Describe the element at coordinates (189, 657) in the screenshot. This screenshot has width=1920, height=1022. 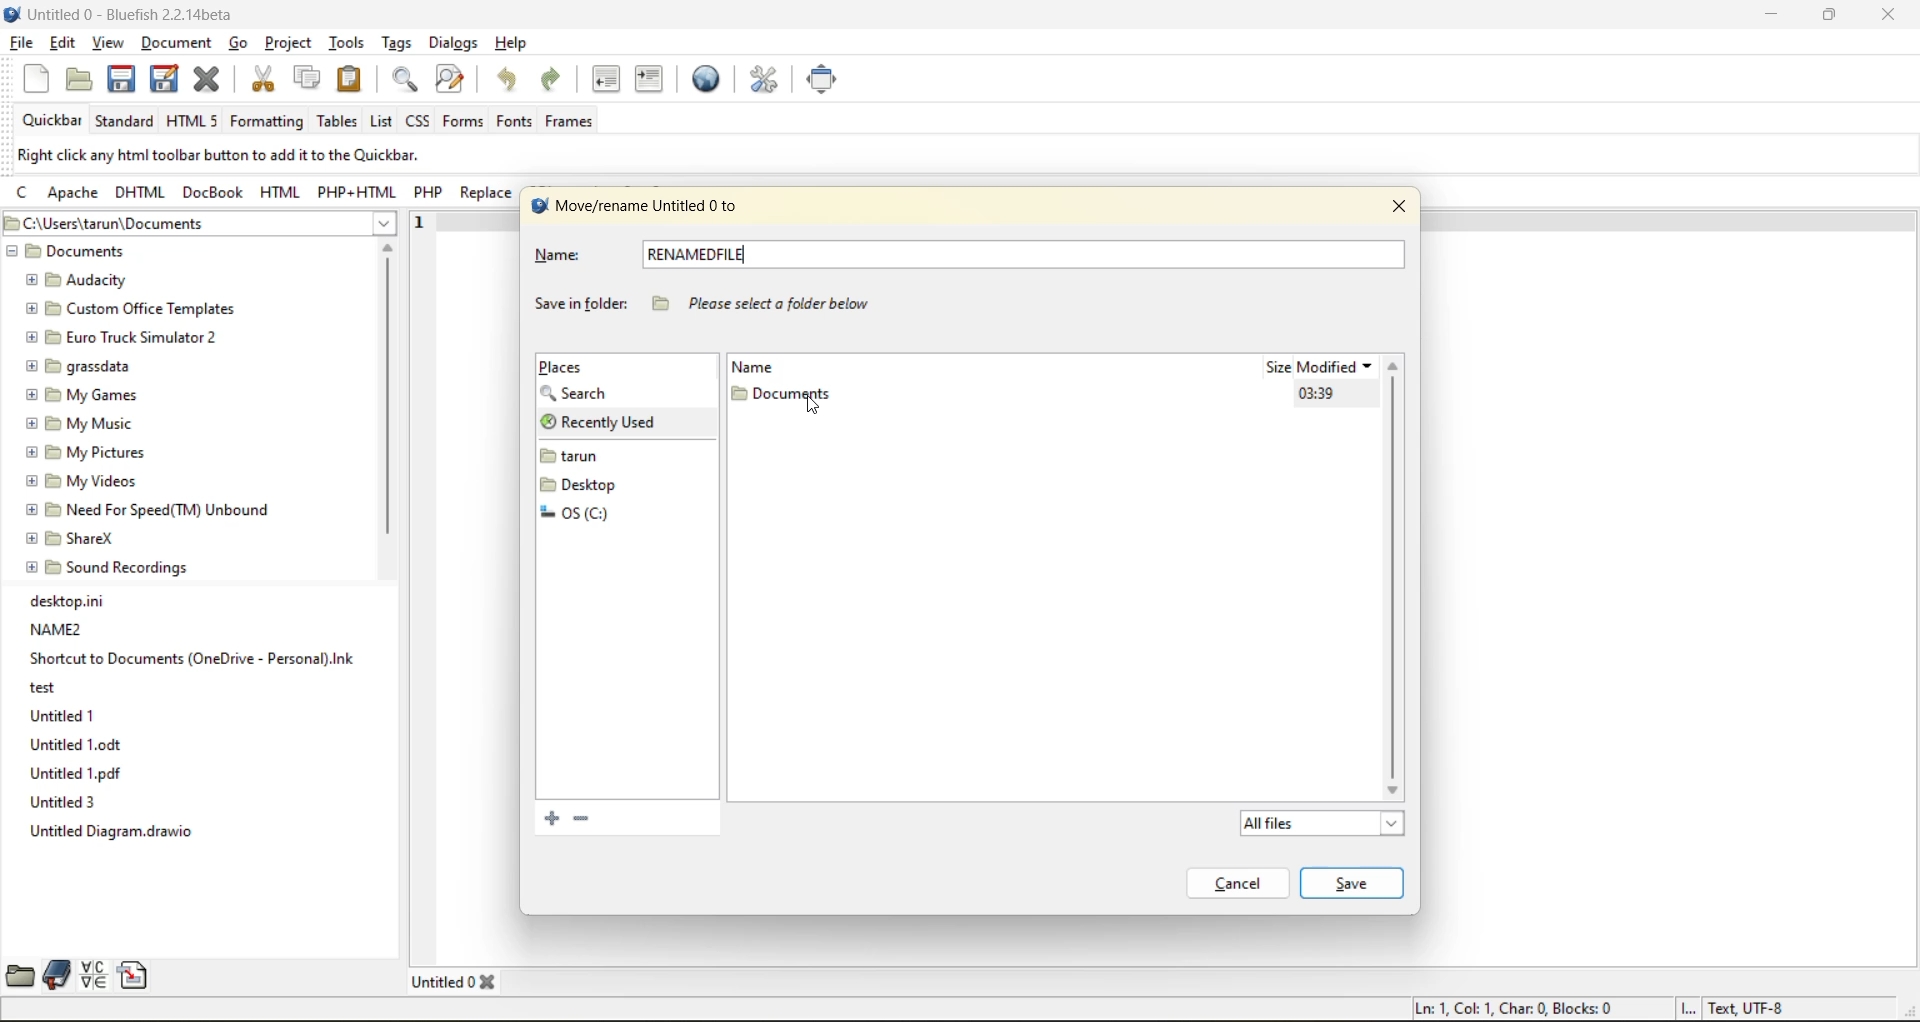
I see `Shortcut to Documents (OneDrive-Personal).Ink` at that location.